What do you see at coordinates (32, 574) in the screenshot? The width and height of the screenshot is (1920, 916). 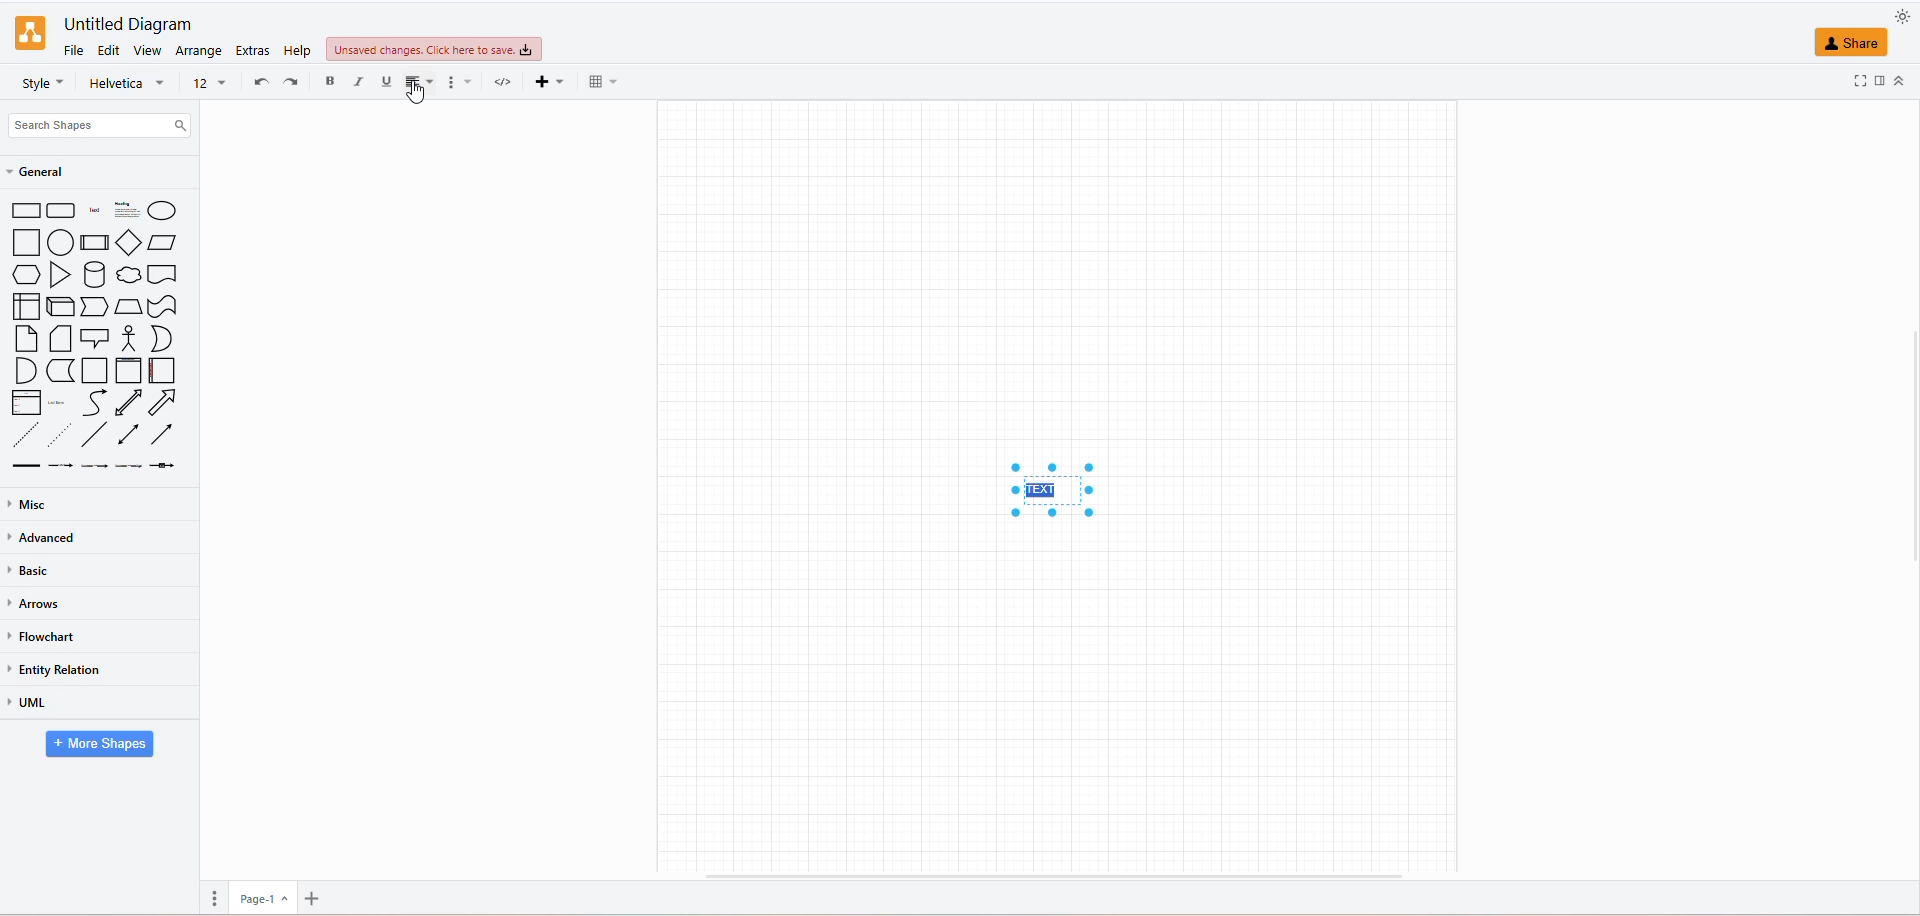 I see `basic` at bounding box center [32, 574].